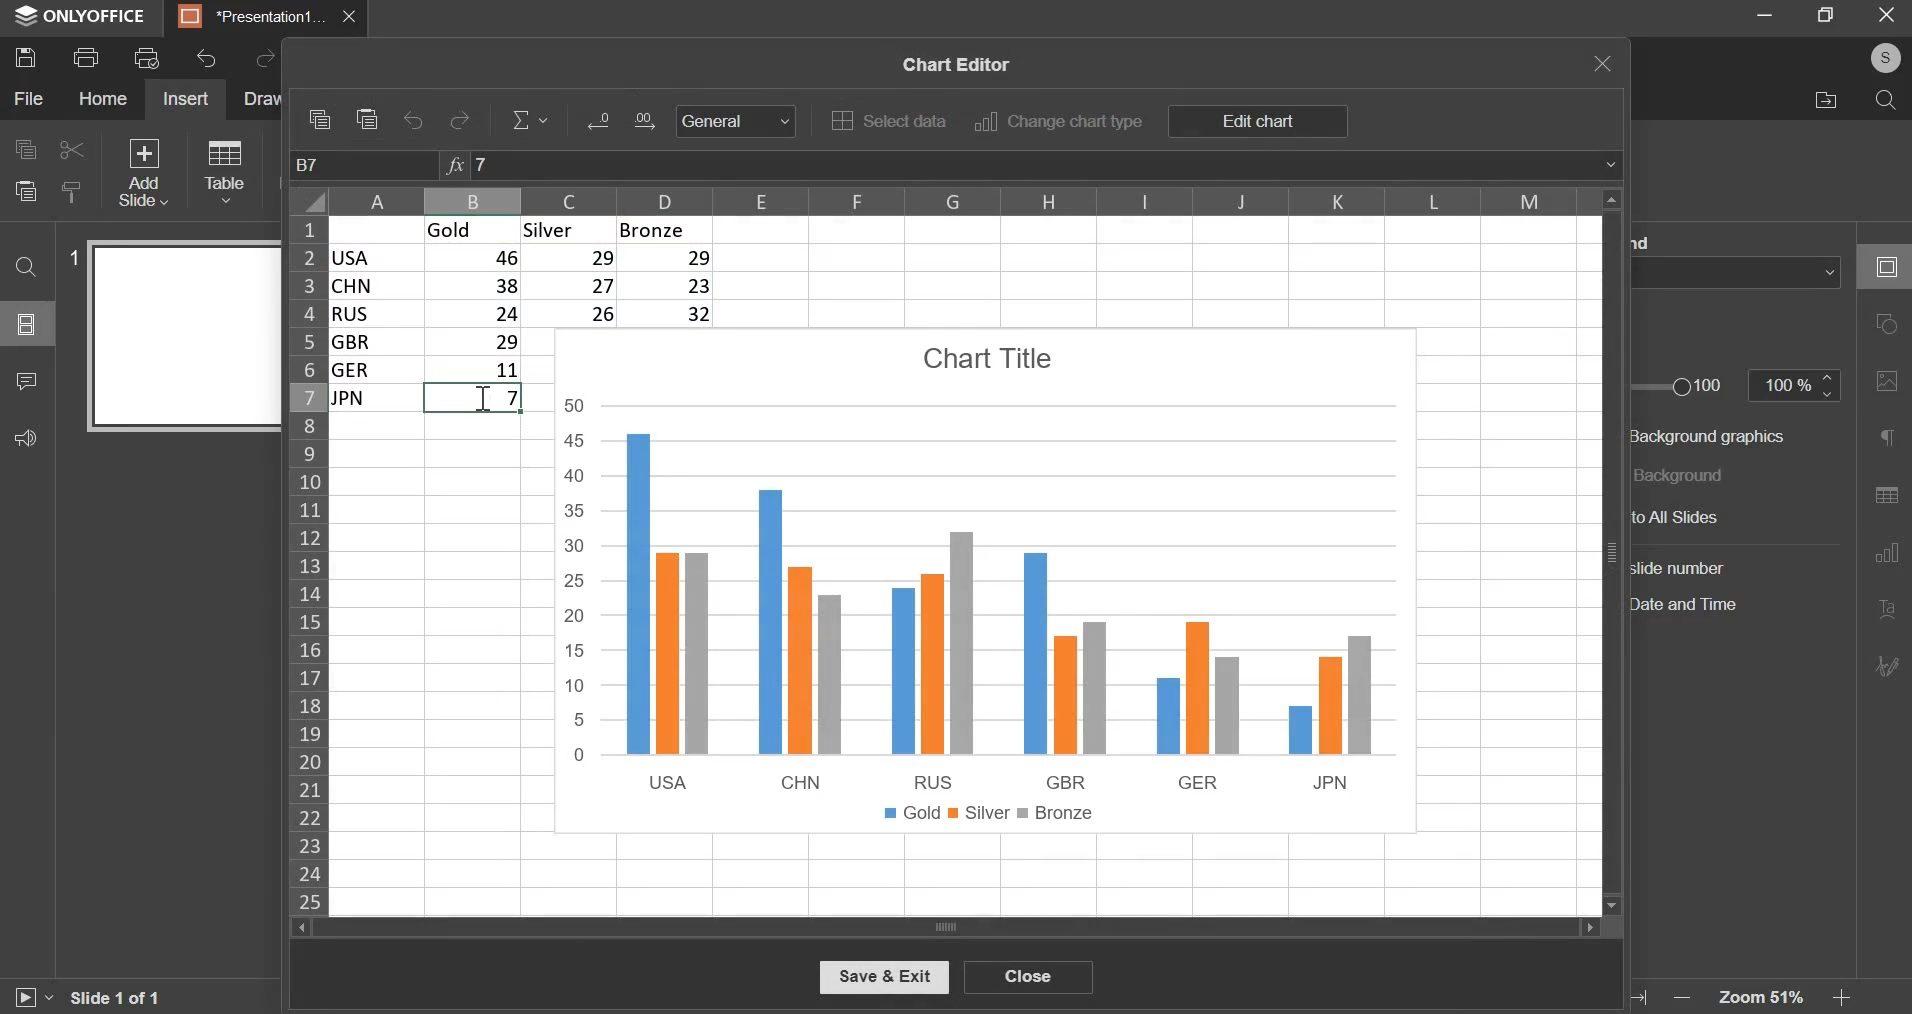 This screenshot has height=1014, width=1912. Describe the element at coordinates (476, 260) in the screenshot. I see `46` at that location.